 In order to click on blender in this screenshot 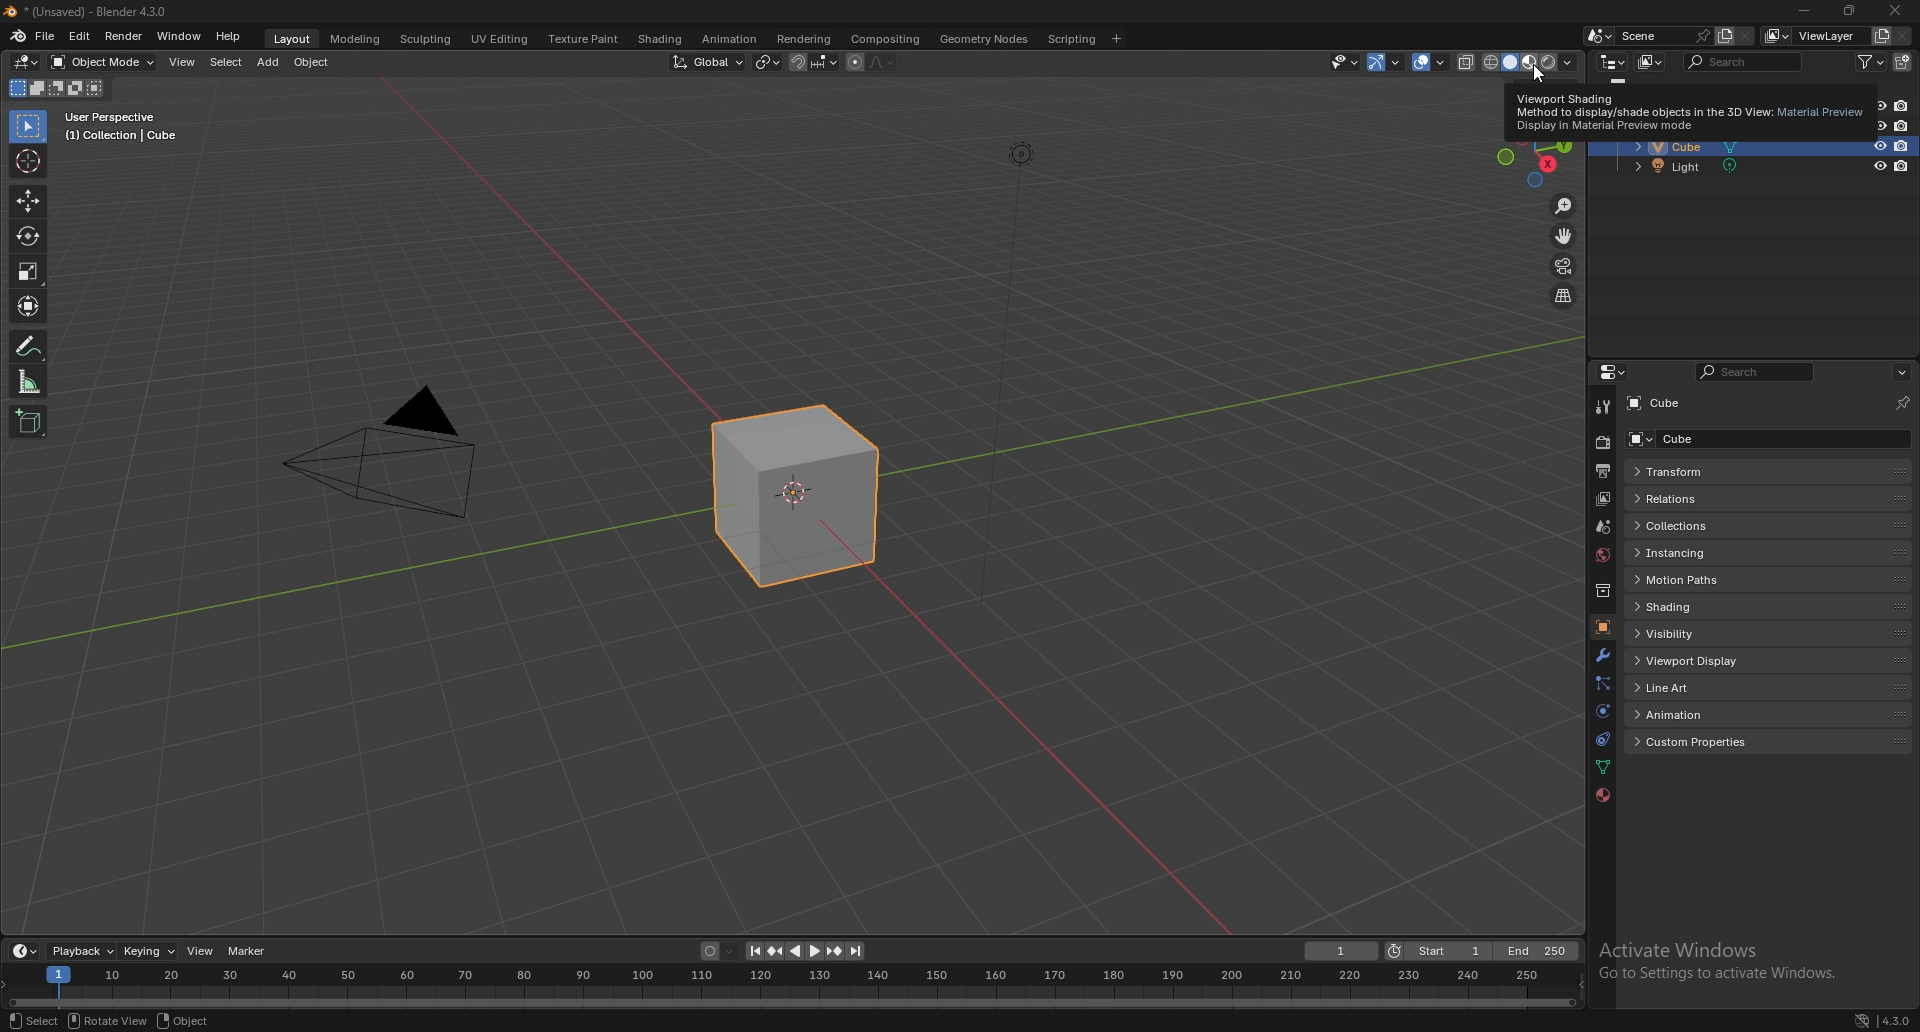, I will do `click(18, 36)`.